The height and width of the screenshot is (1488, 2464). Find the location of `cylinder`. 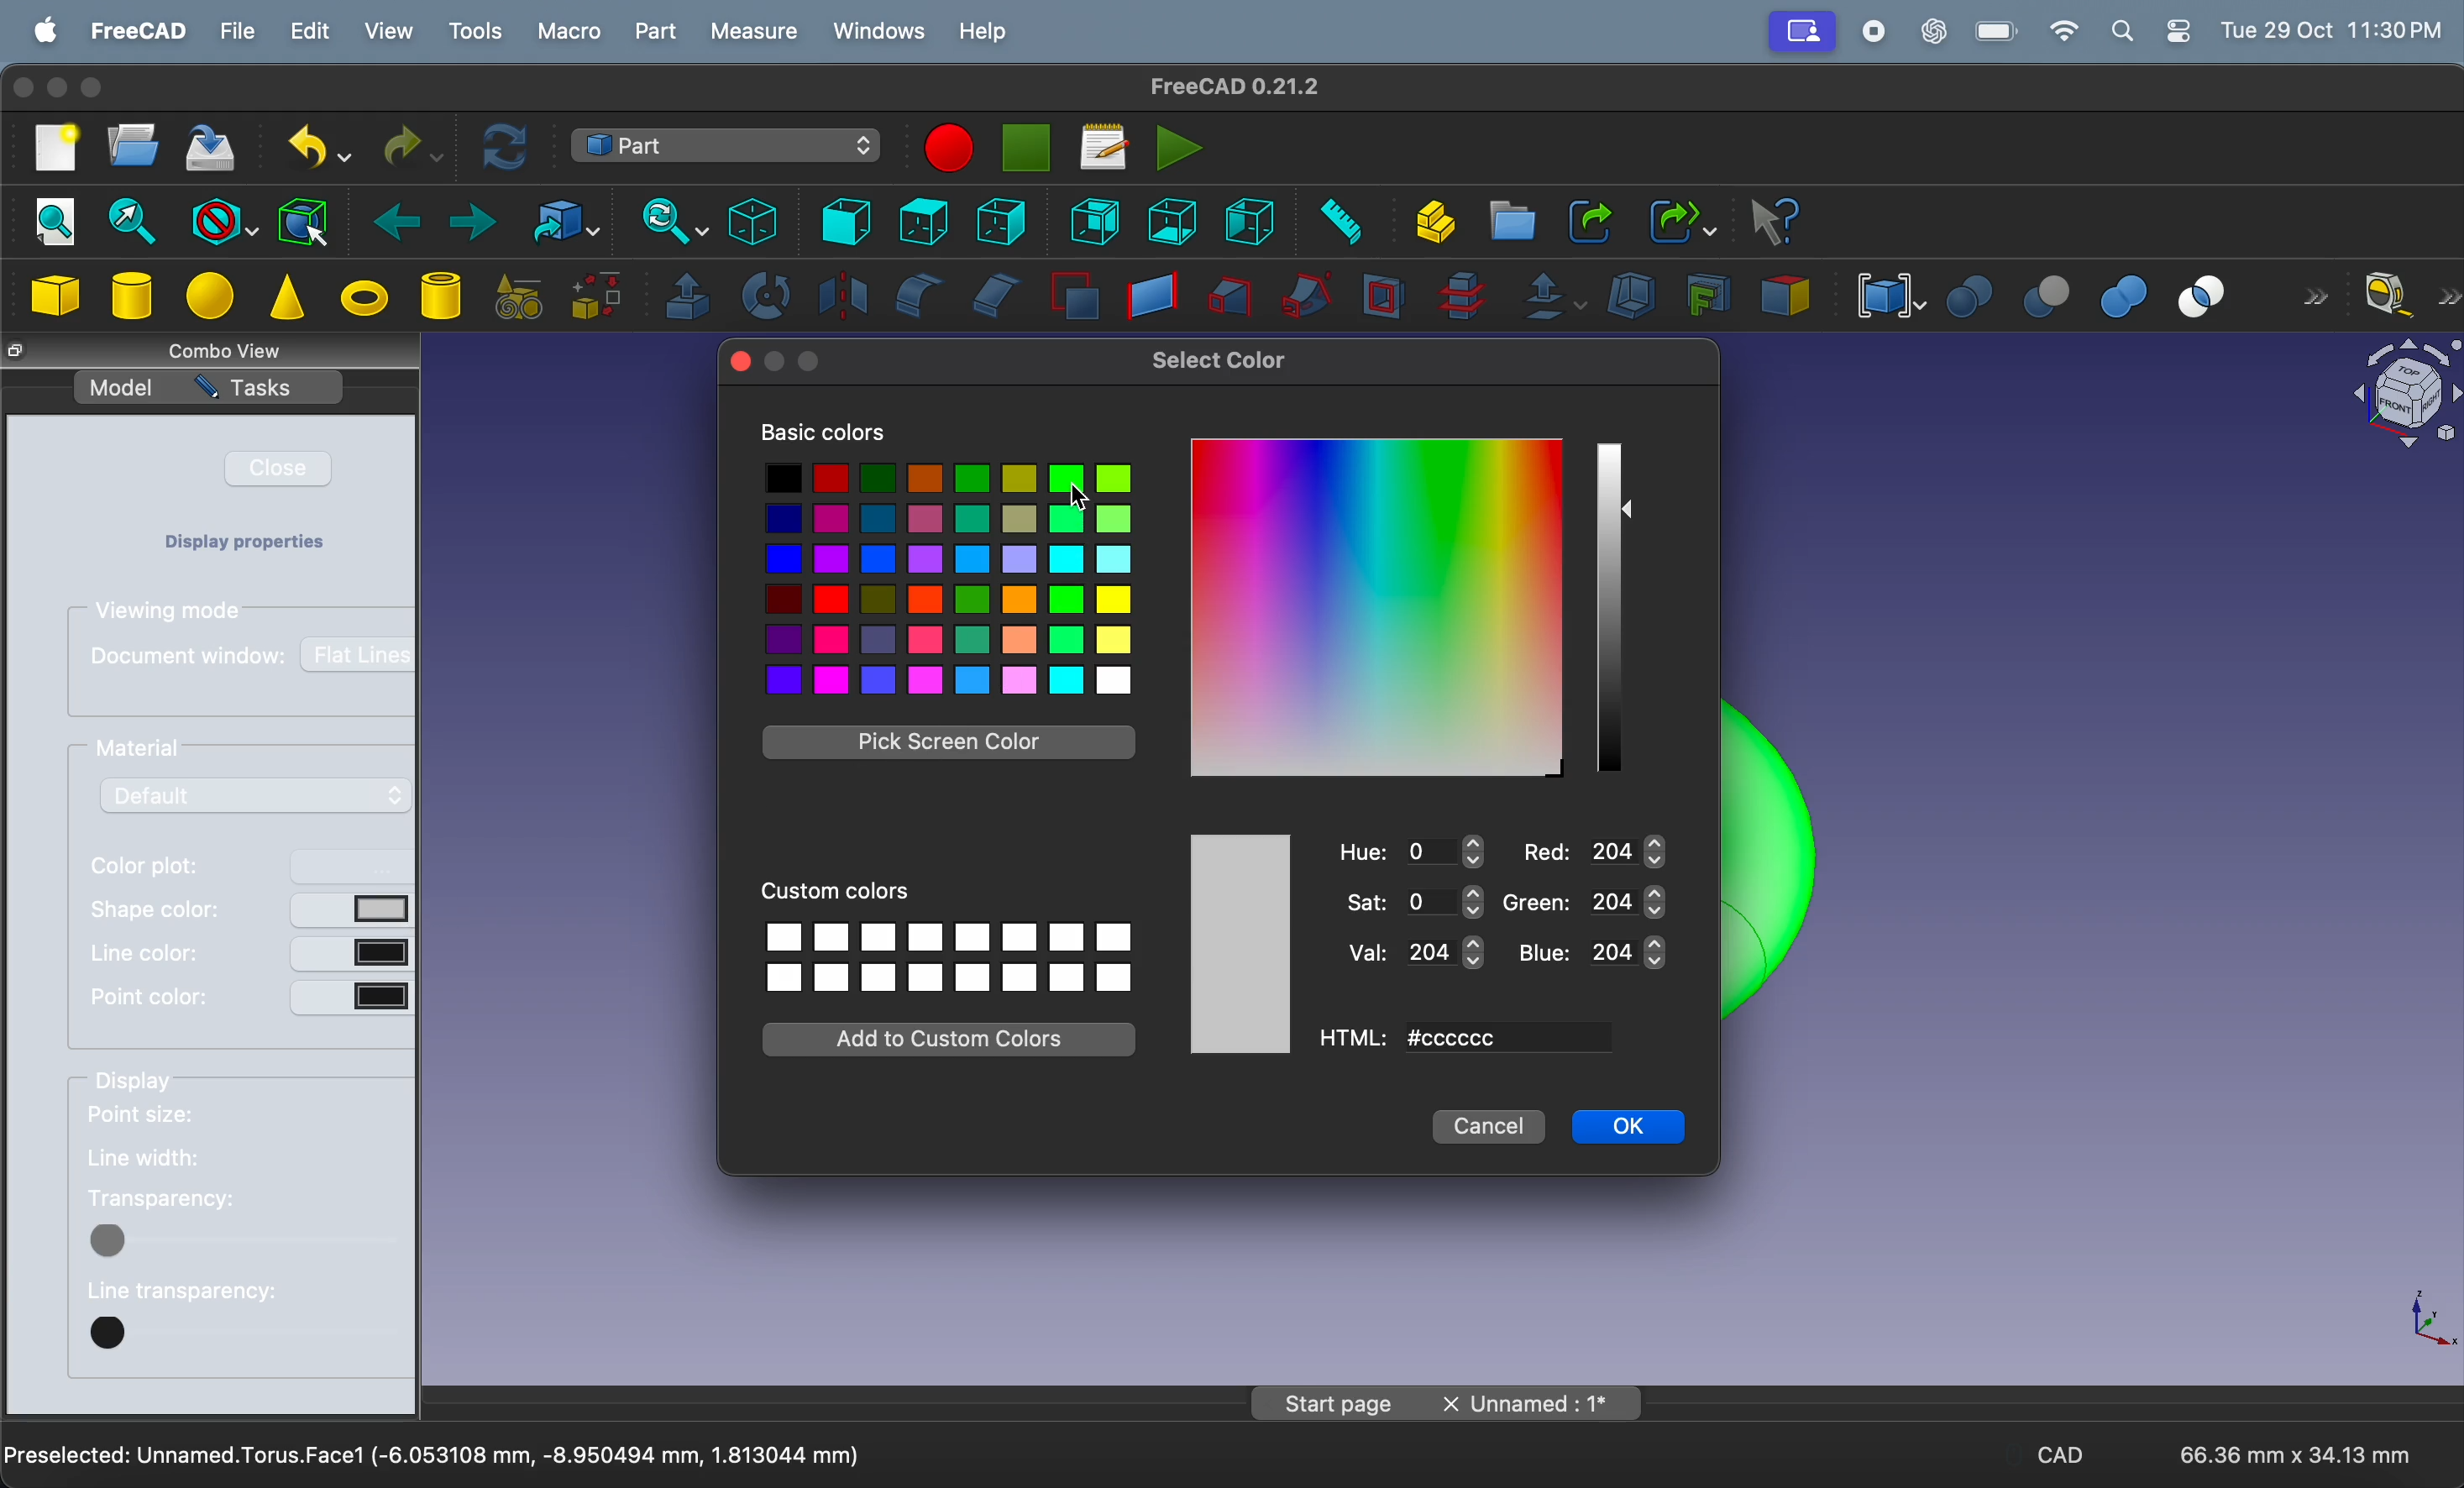

cylinder is located at coordinates (443, 298).